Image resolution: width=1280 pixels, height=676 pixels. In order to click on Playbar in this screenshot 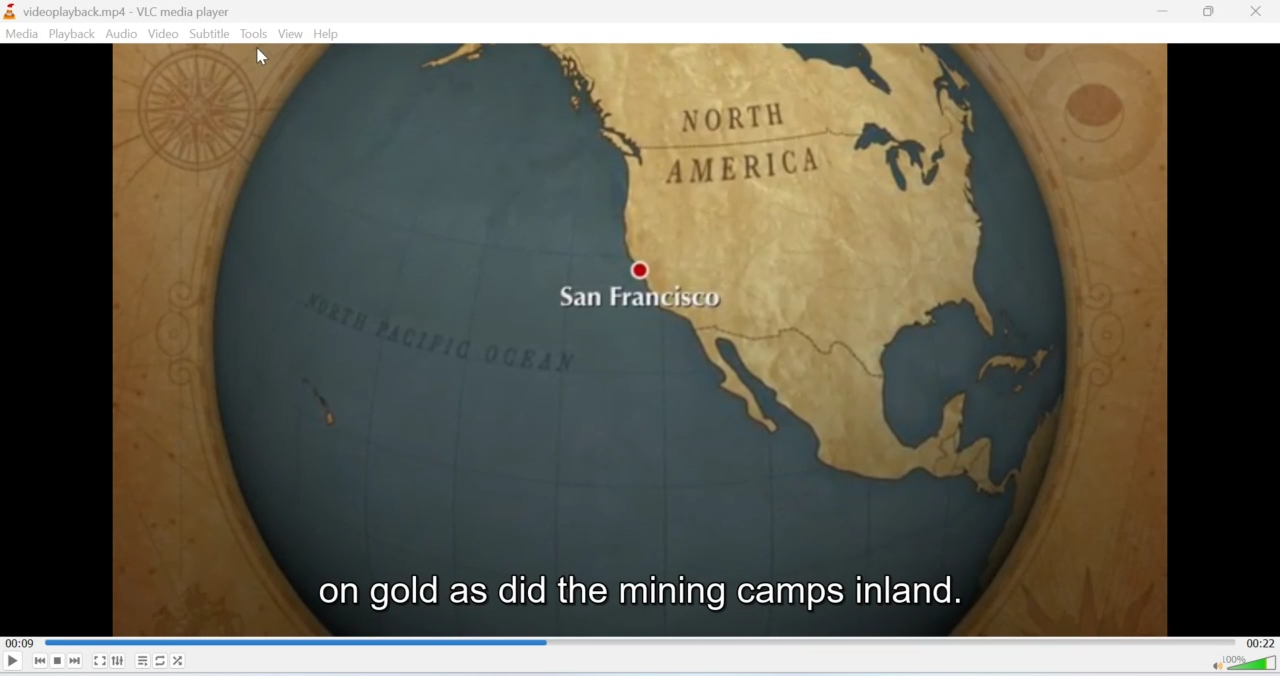, I will do `click(640, 641)`.